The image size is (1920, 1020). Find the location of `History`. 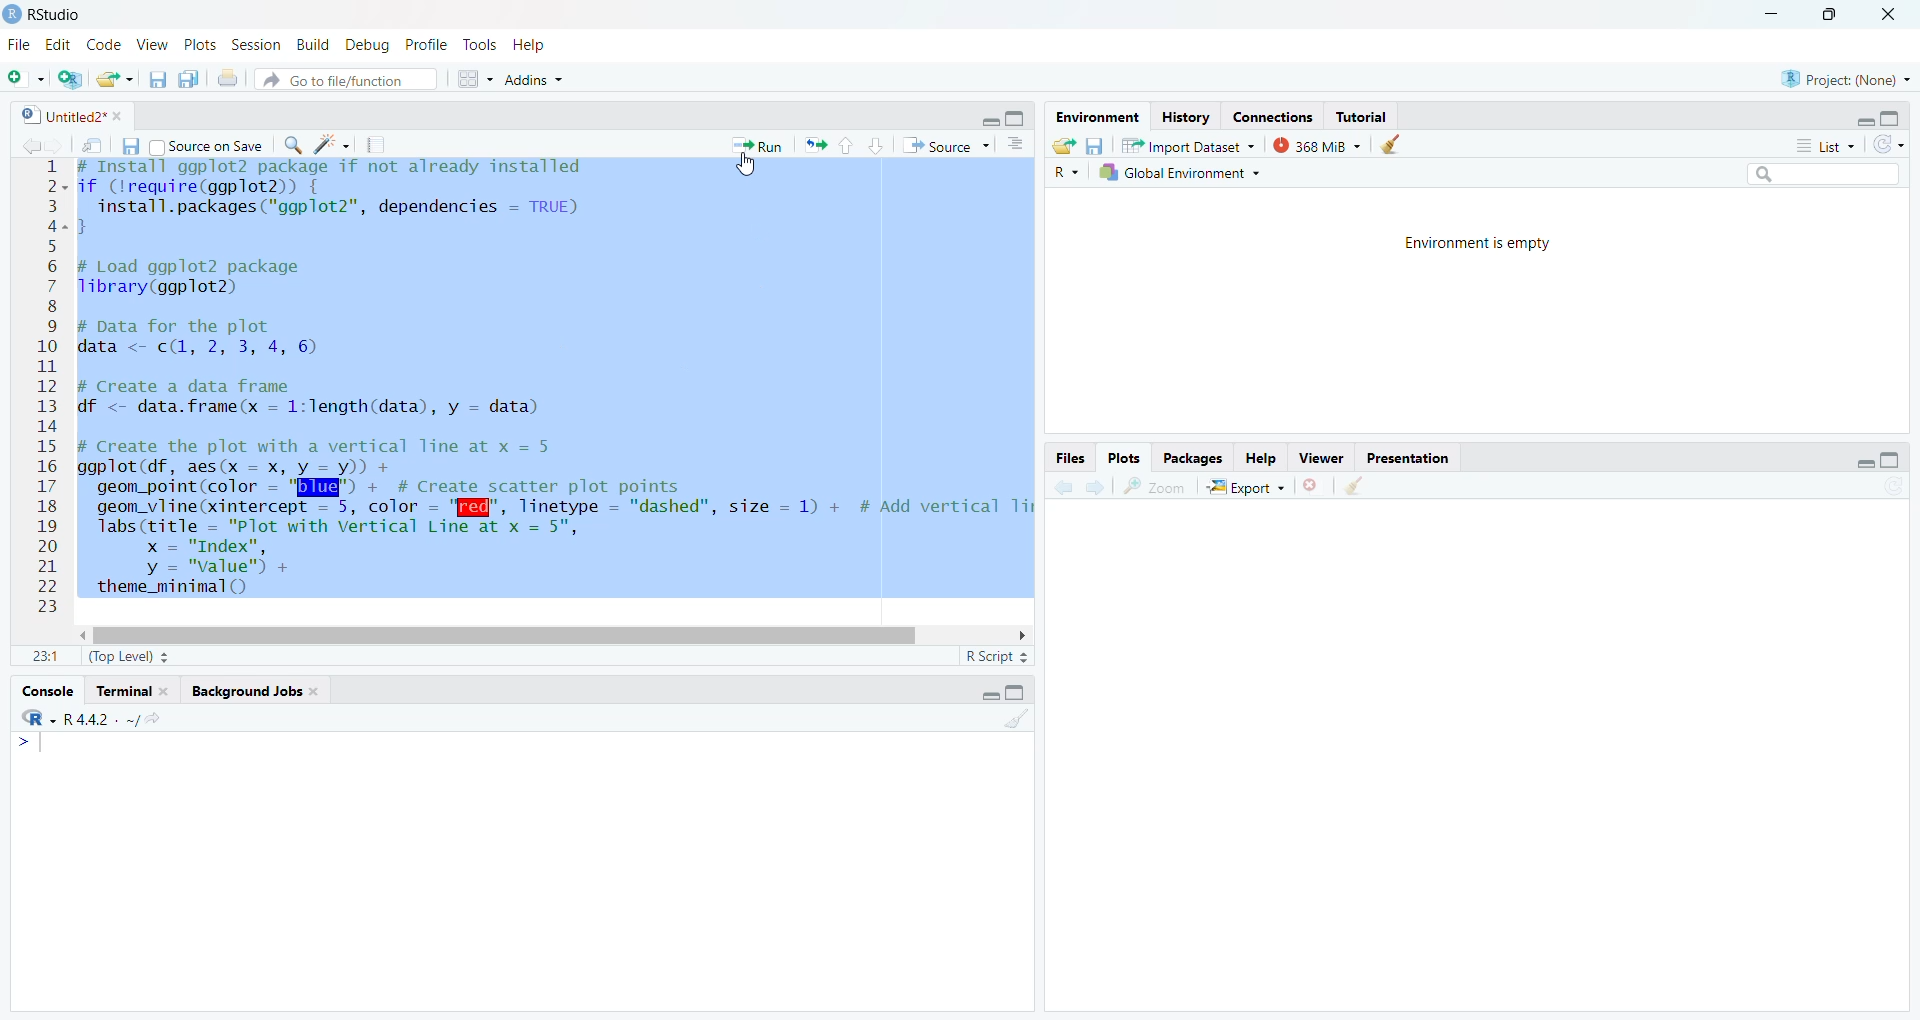

History is located at coordinates (1188, 115).